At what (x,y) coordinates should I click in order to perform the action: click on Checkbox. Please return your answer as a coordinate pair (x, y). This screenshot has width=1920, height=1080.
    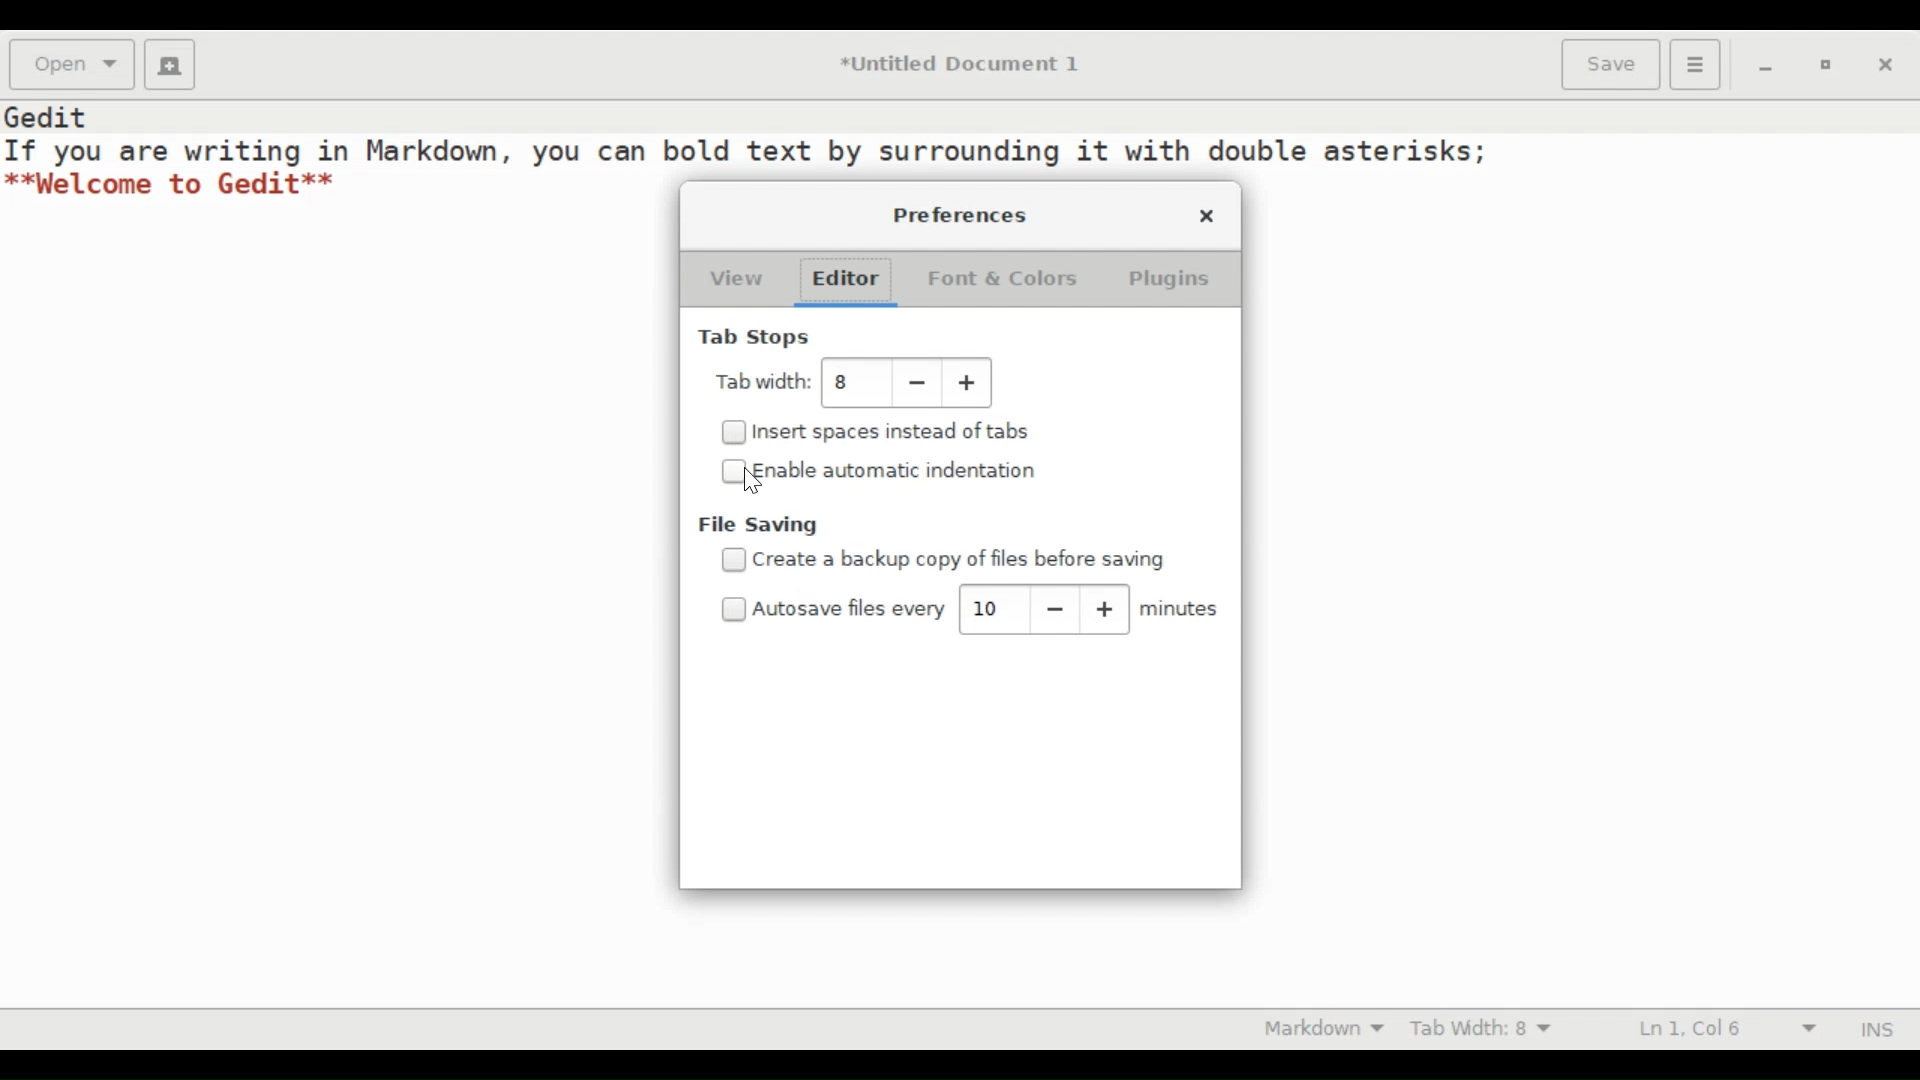
    Looking at the image, I should click on (735, 610).